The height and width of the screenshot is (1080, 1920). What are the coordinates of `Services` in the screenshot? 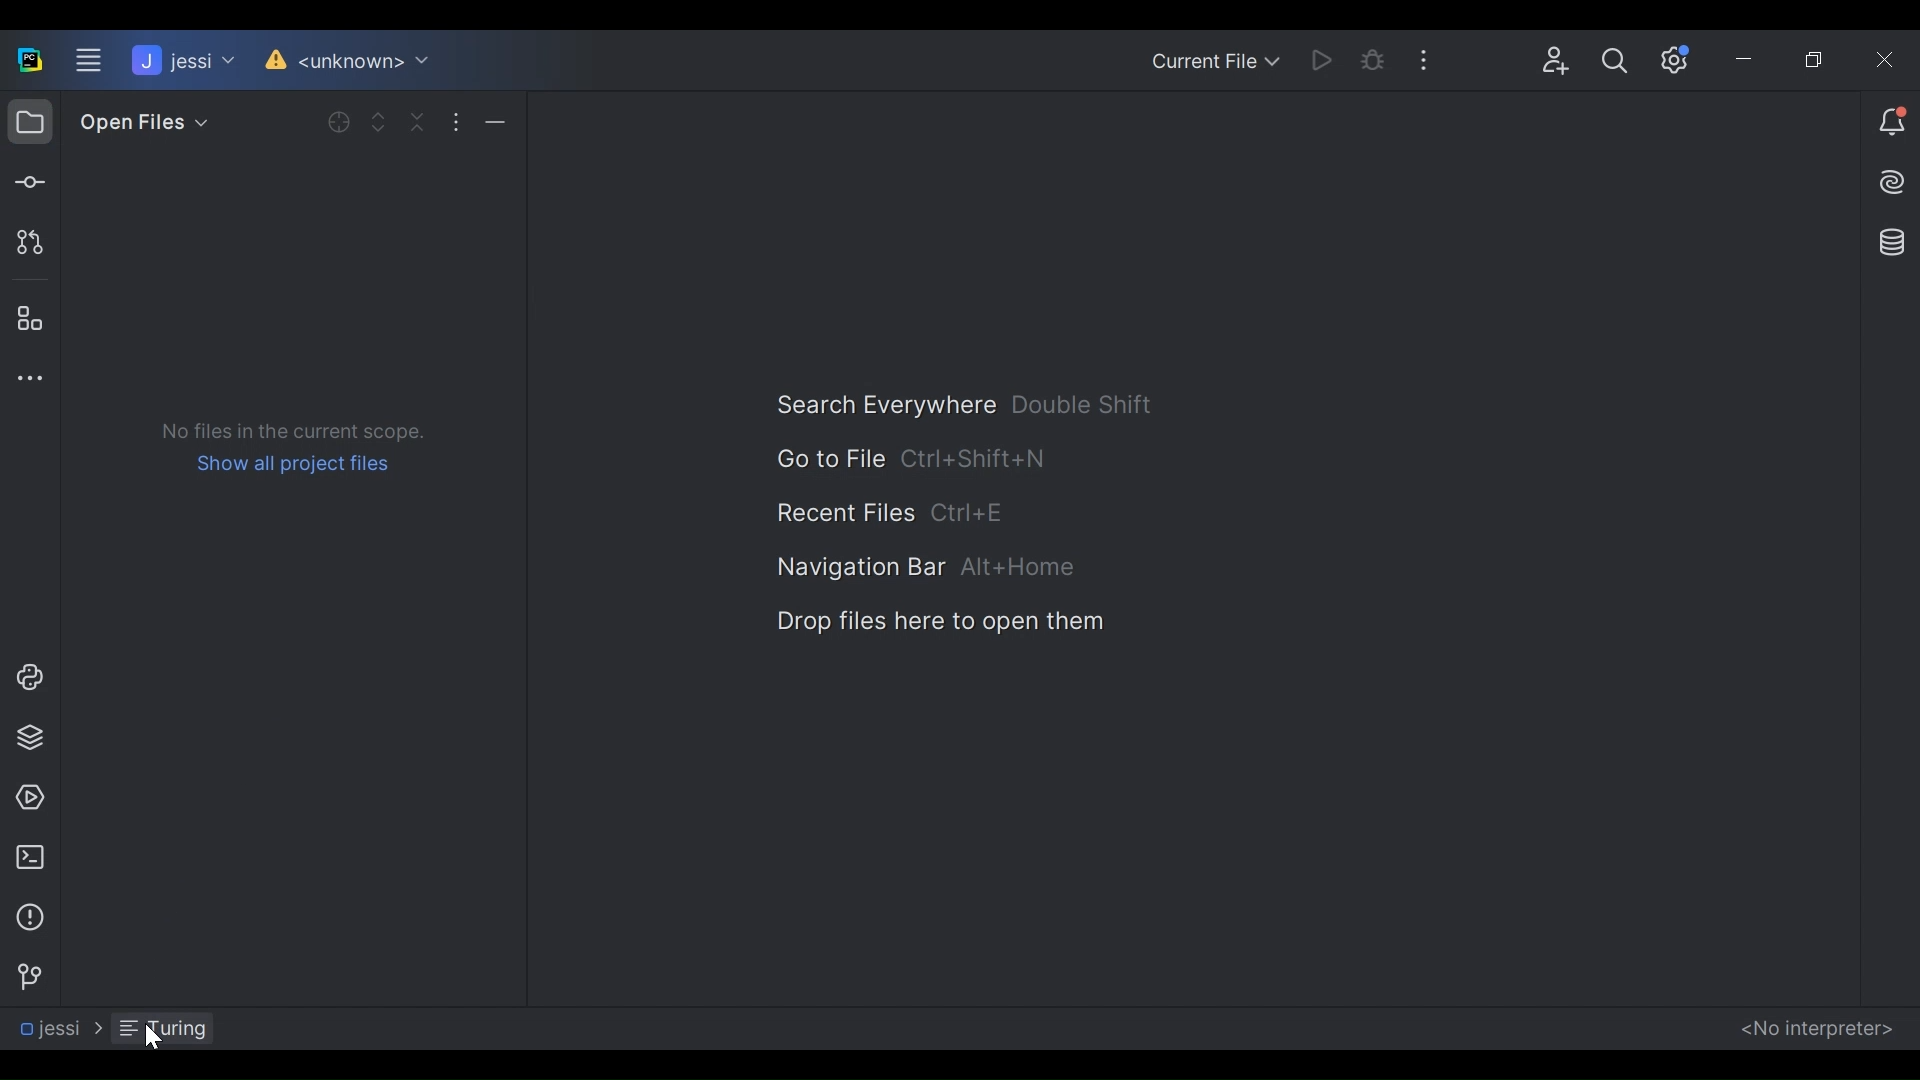 It's located at (24, 798).